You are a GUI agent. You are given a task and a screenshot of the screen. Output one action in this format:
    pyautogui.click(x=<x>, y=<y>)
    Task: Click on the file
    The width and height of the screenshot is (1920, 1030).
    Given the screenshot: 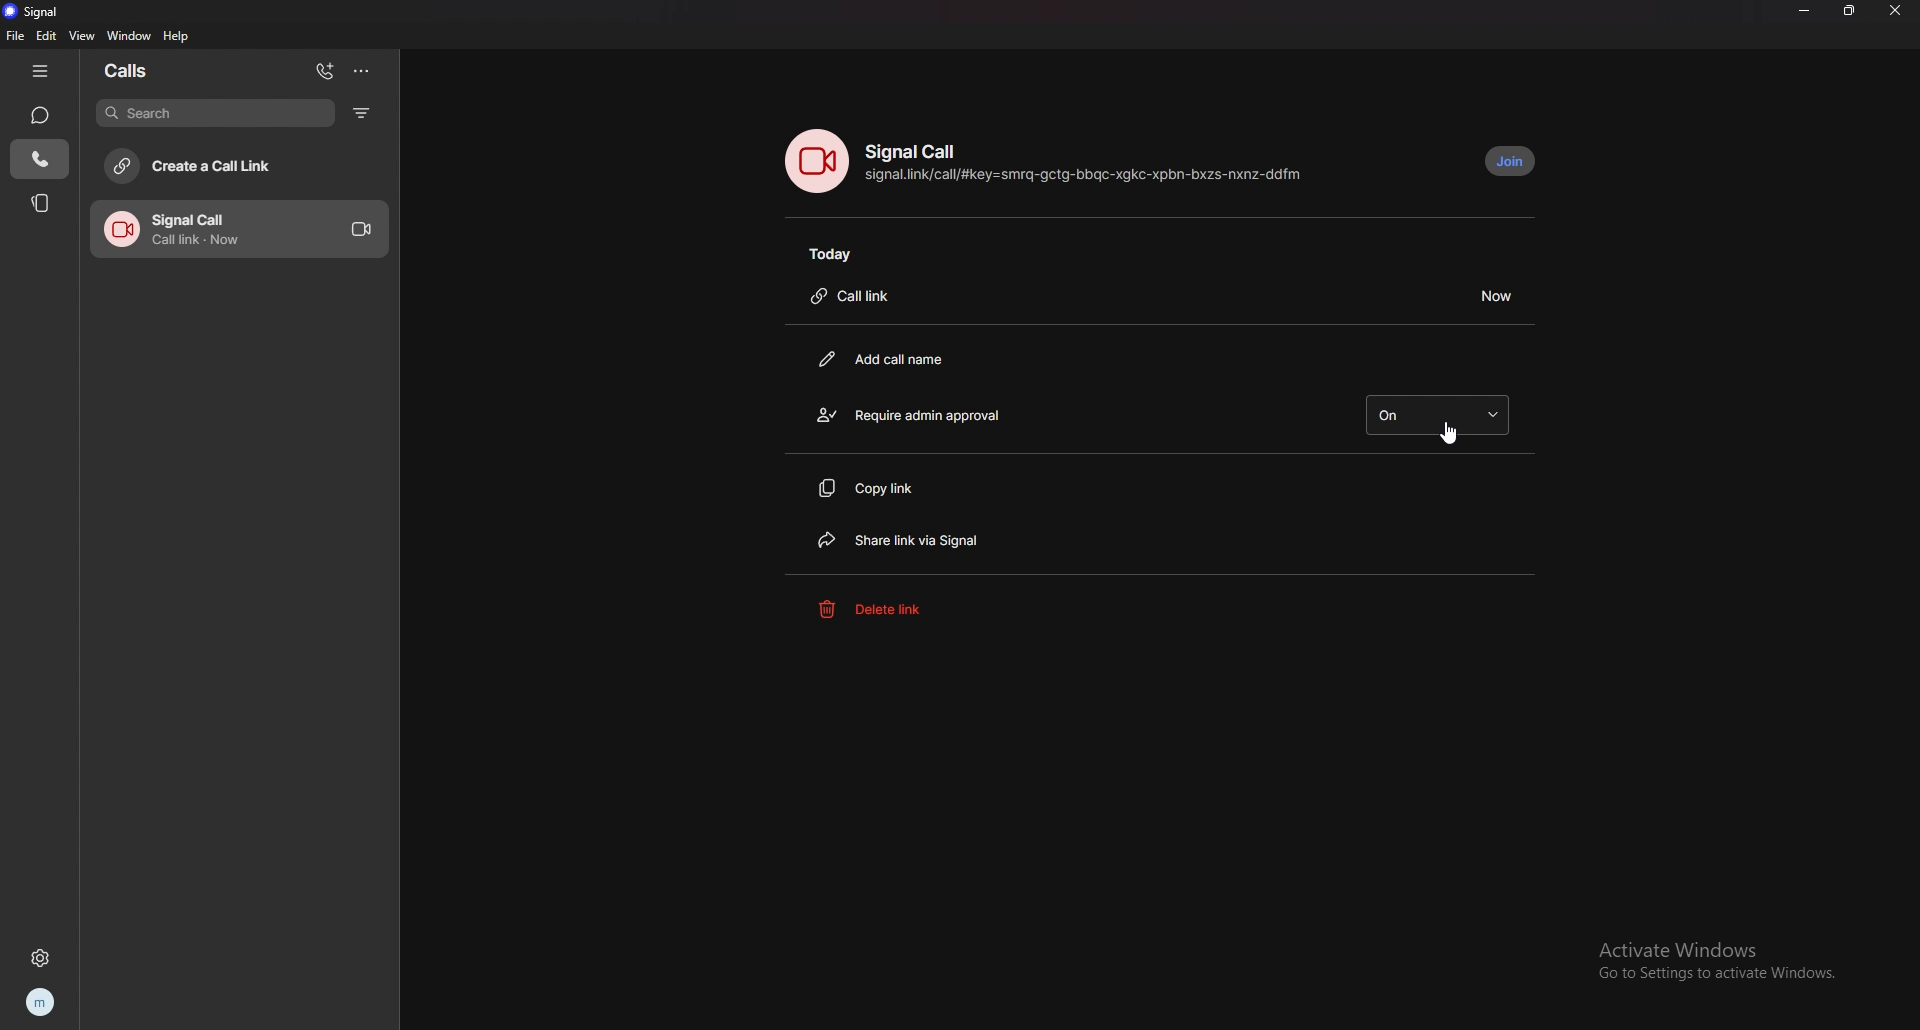 What is the action you would take?
    pyautogui.click(x=16, y=36)
    